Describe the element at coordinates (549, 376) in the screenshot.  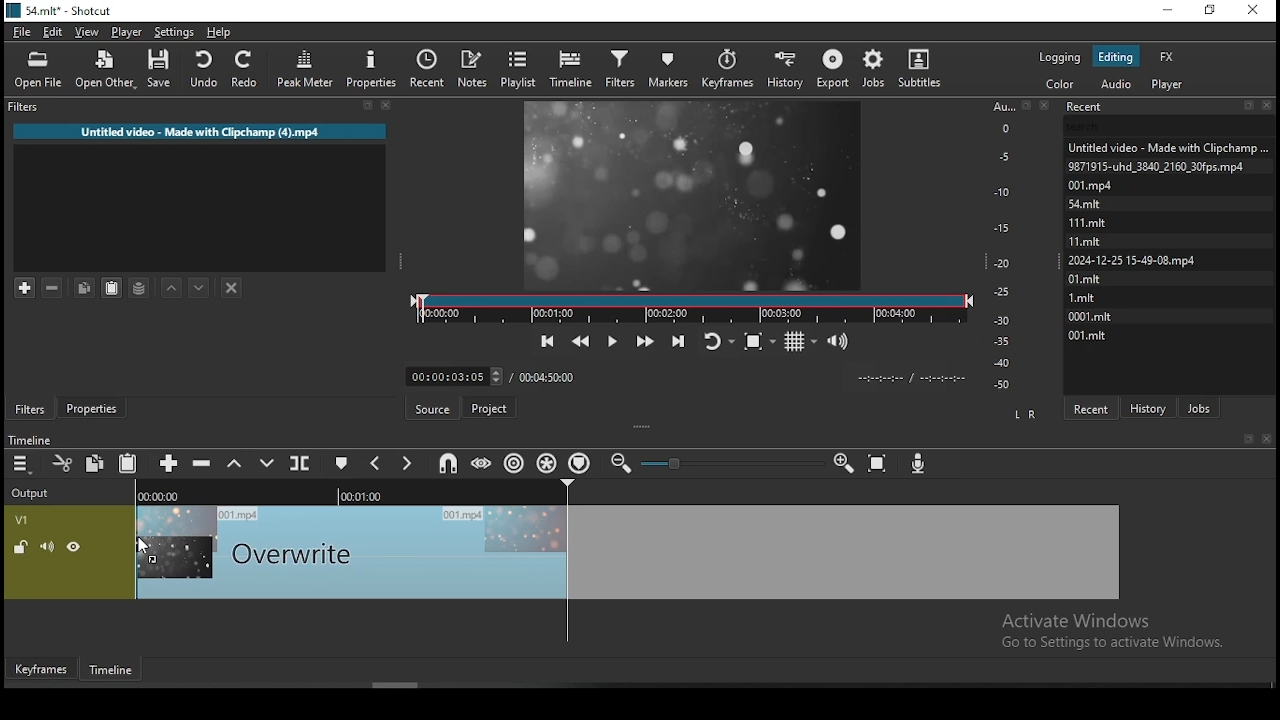
I see `total time` at that location.